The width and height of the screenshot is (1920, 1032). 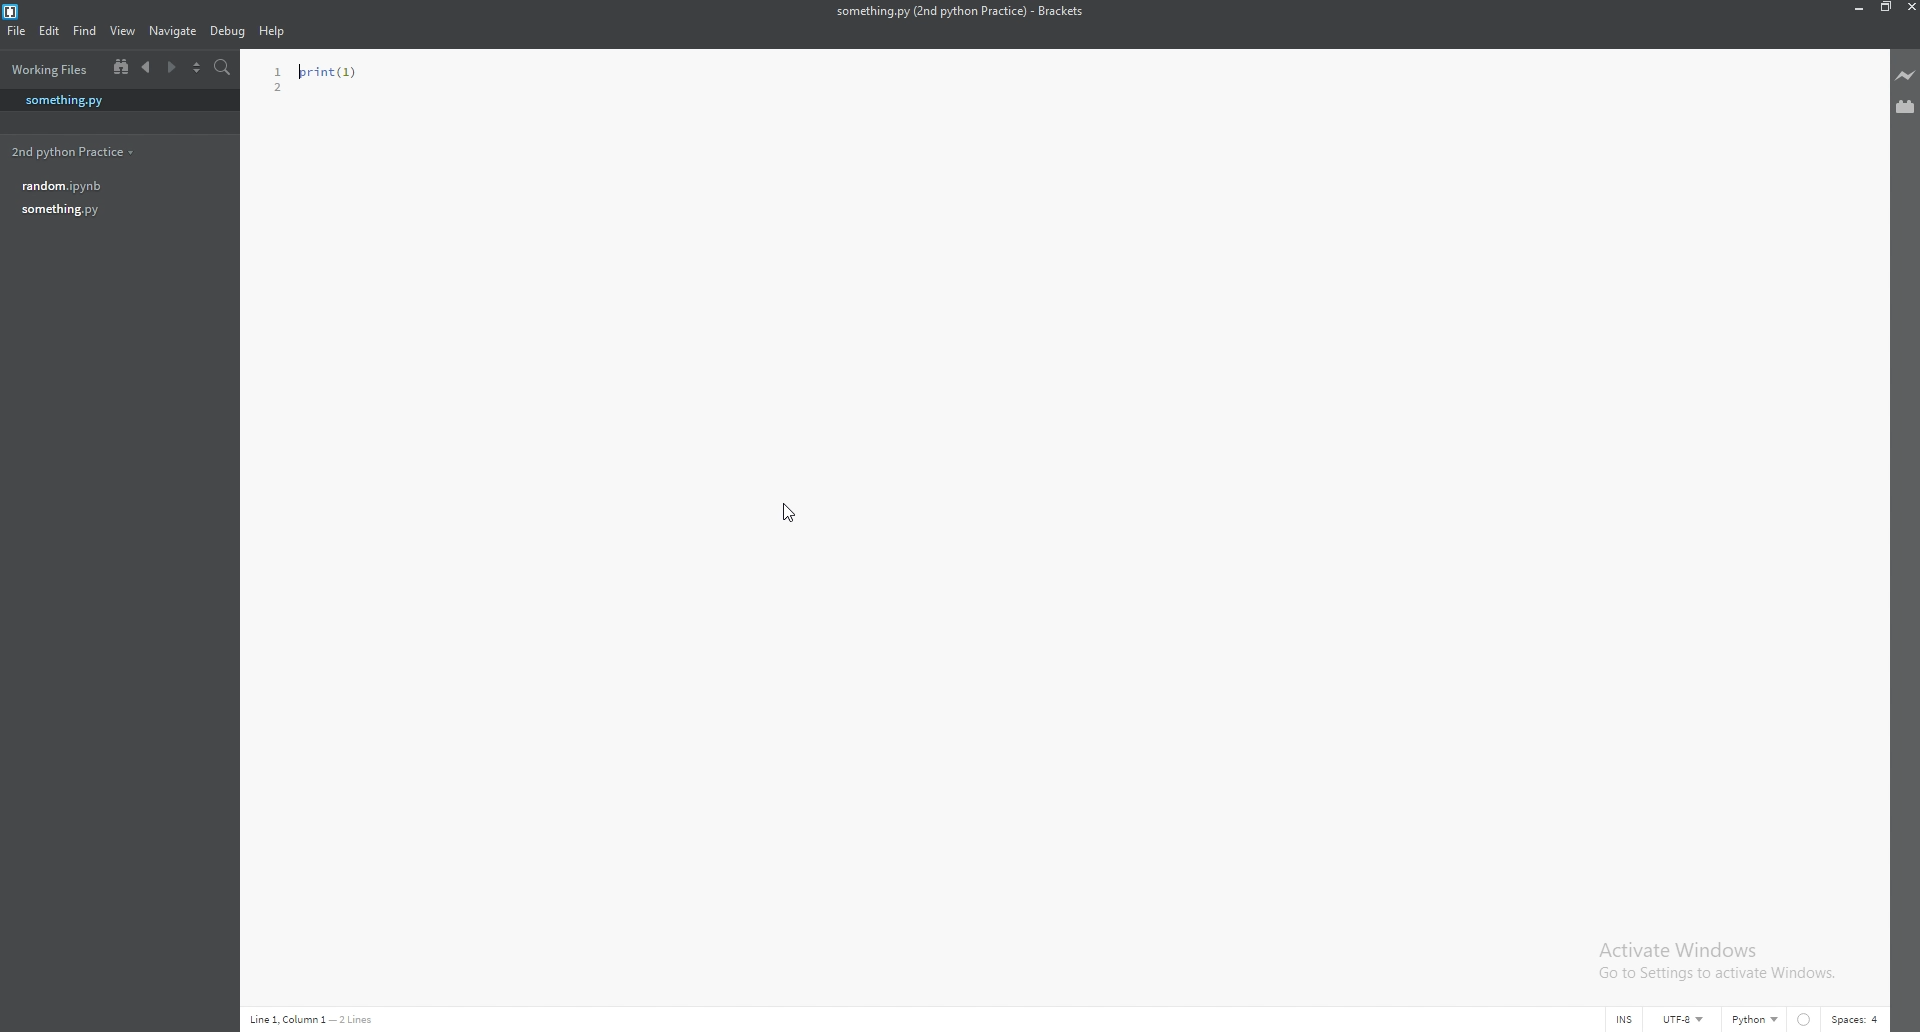 I want to click on 2nd python practice, so click(x=70, y=152).